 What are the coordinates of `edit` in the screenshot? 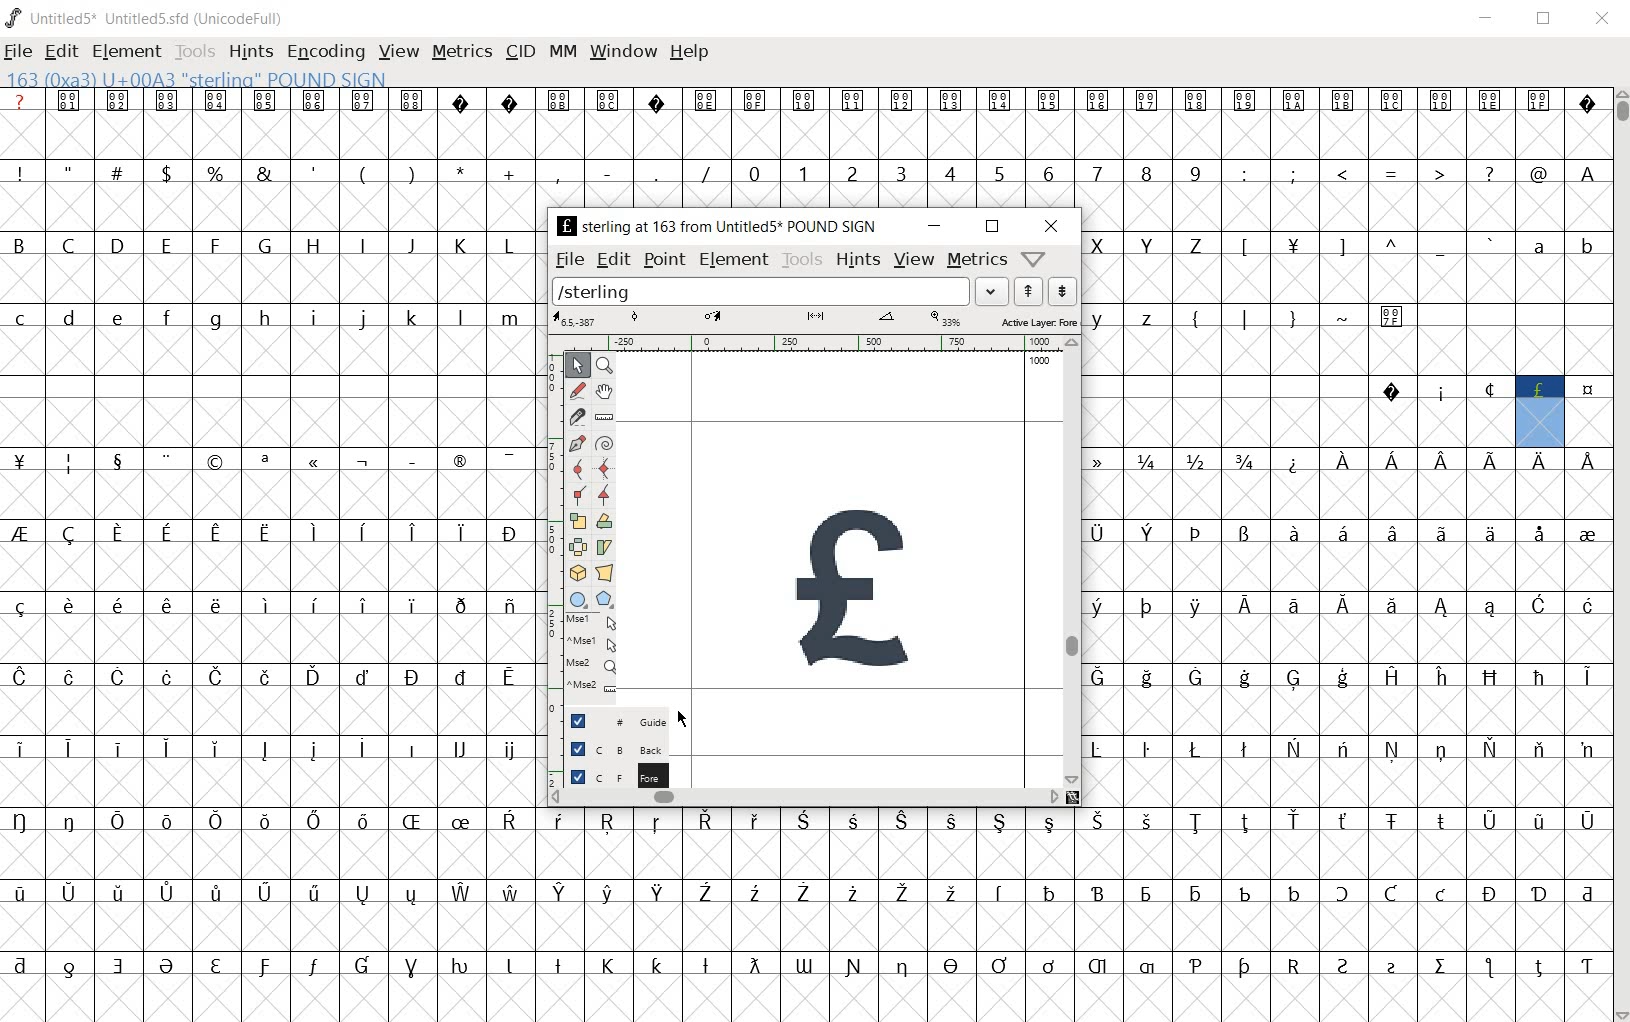 It's located at (616, 258).